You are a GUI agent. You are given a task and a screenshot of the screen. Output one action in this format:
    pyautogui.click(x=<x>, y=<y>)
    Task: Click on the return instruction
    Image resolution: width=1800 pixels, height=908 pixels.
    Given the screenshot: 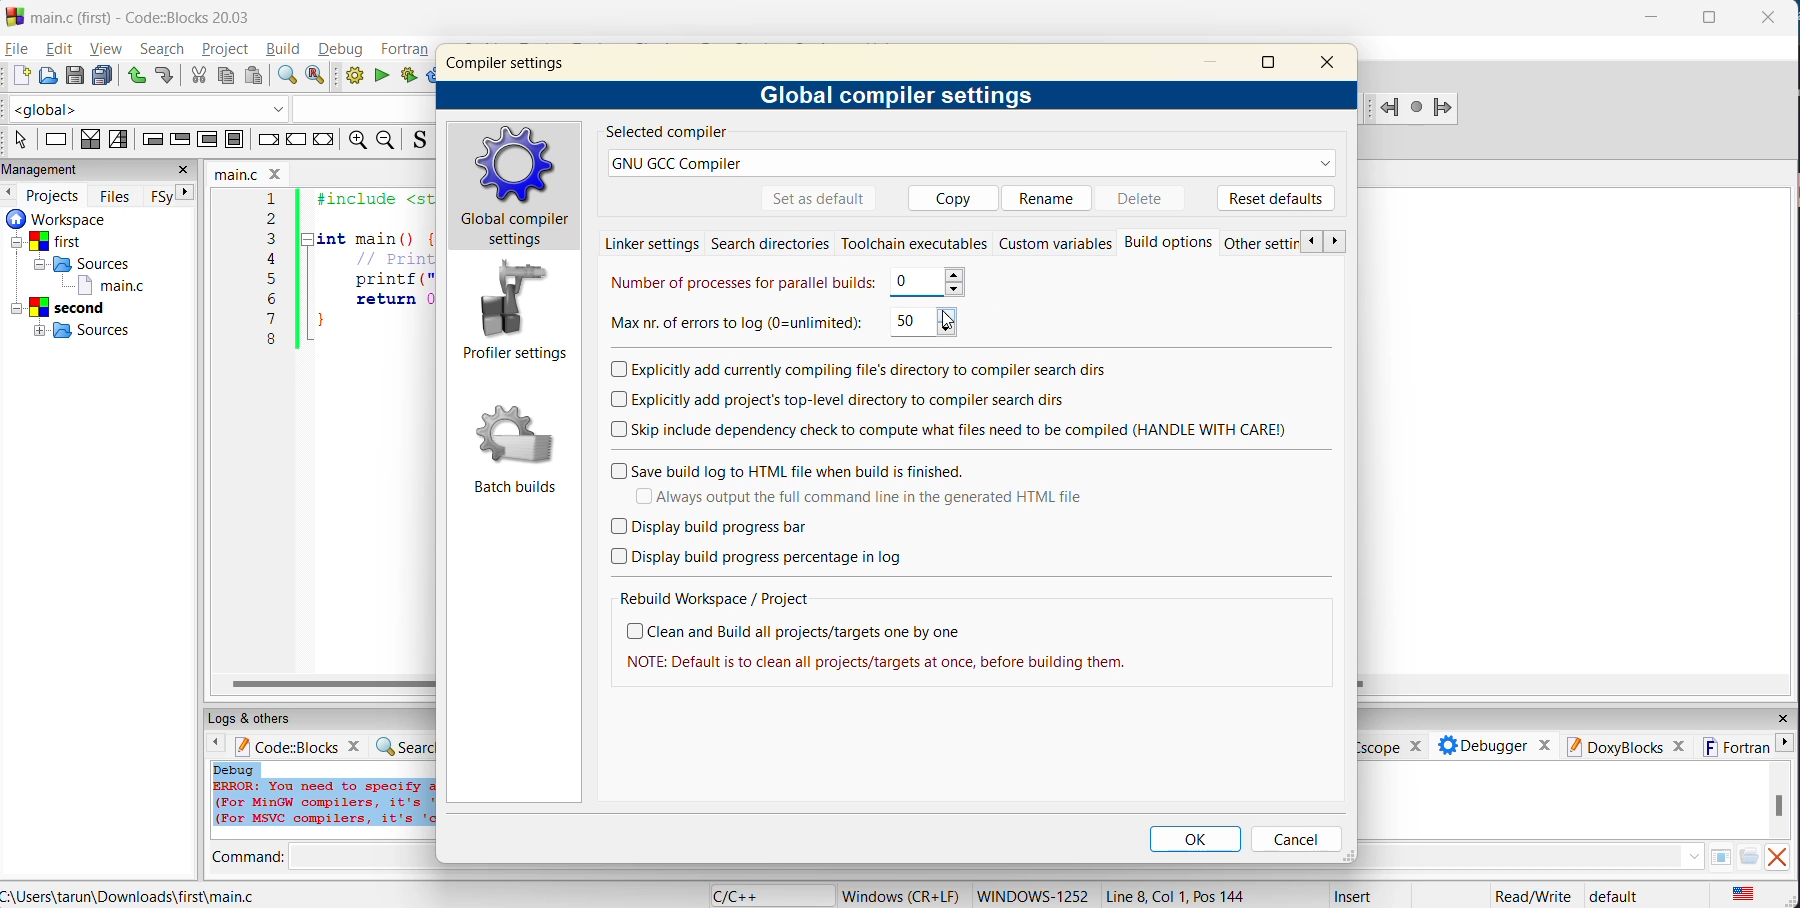 What is the action you would take?
    pyautogui.click(x=324, y=139)
    